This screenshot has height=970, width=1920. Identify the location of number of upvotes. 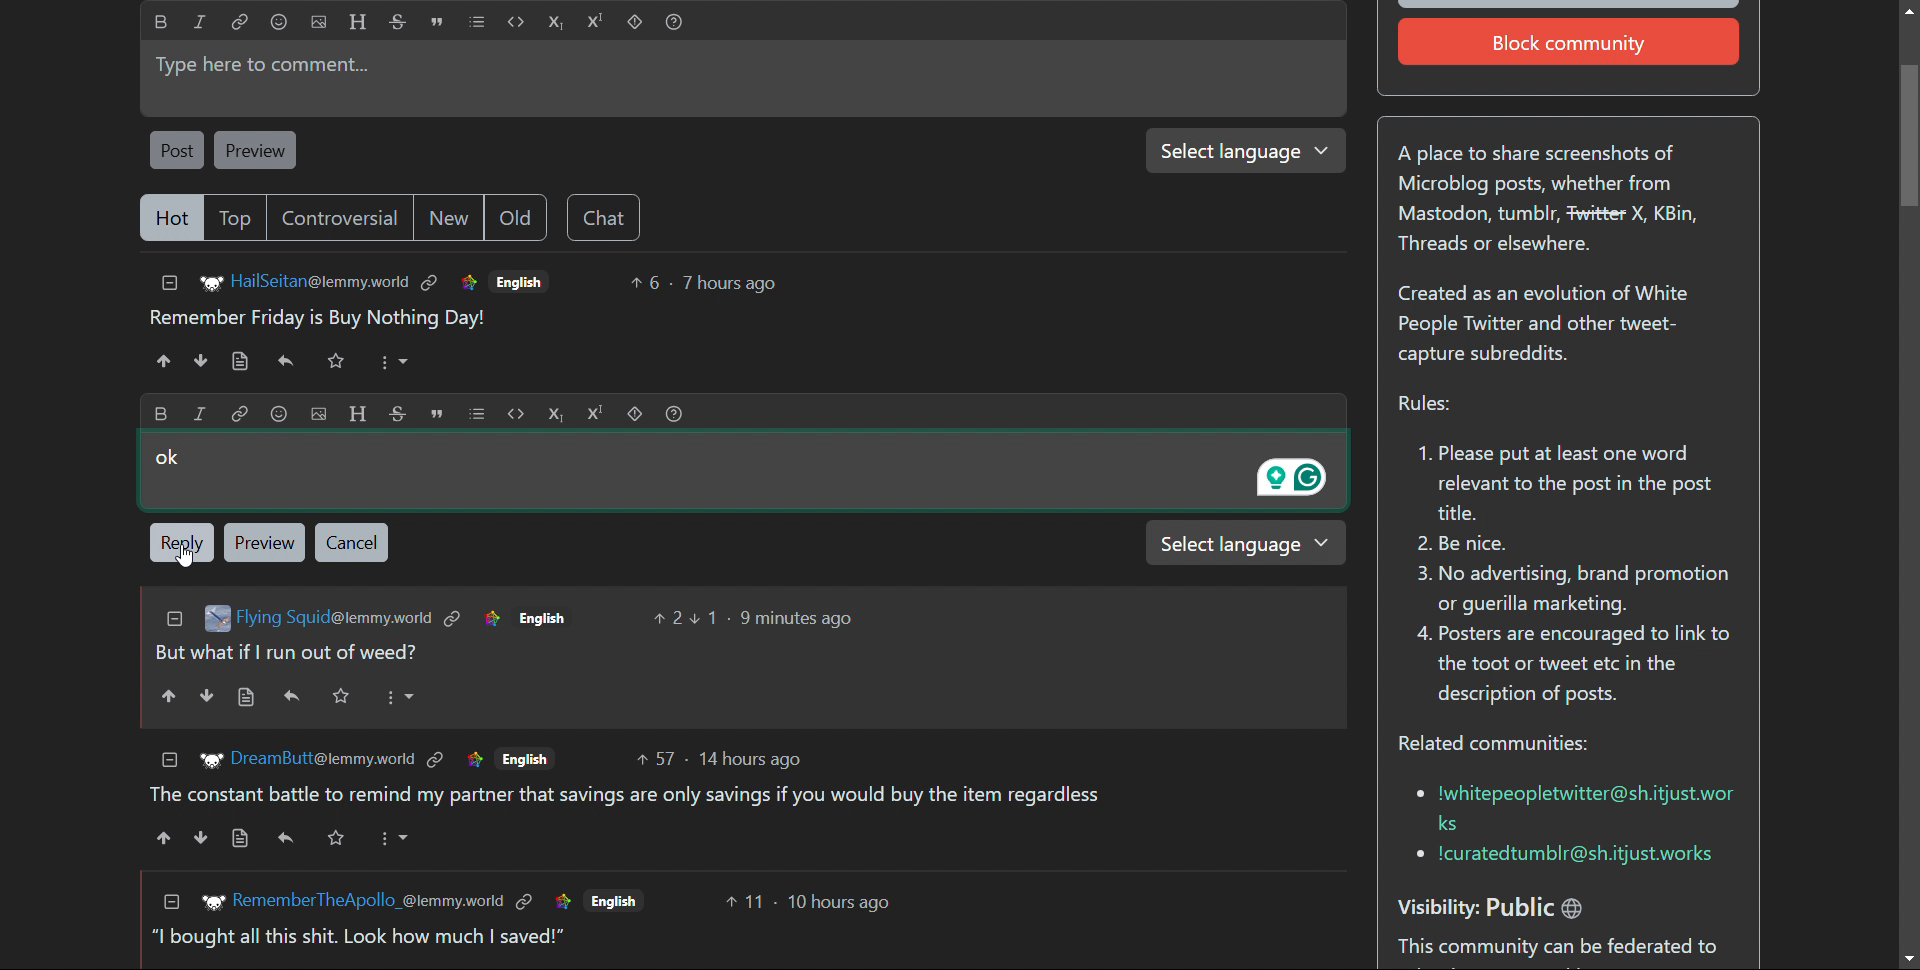
(647, 283).